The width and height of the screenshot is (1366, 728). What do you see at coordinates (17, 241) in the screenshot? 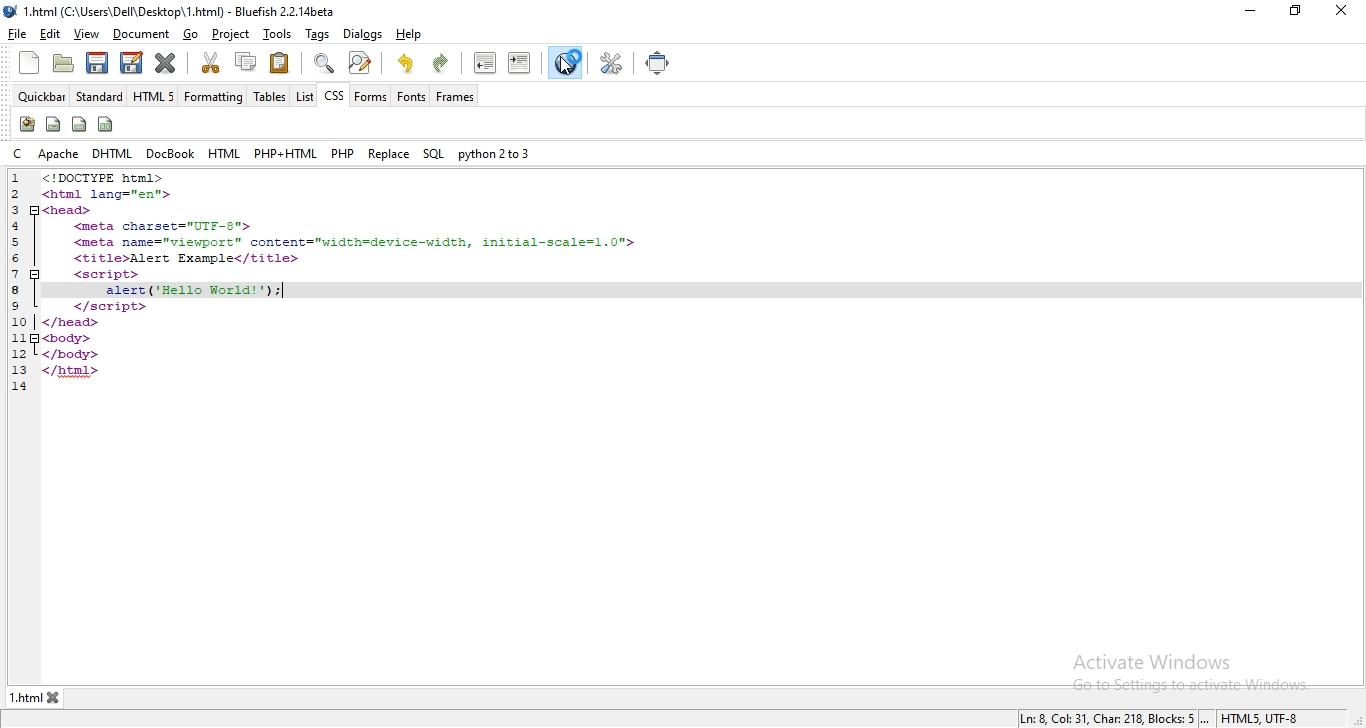
I see `5` at bounding box center [17, 241].